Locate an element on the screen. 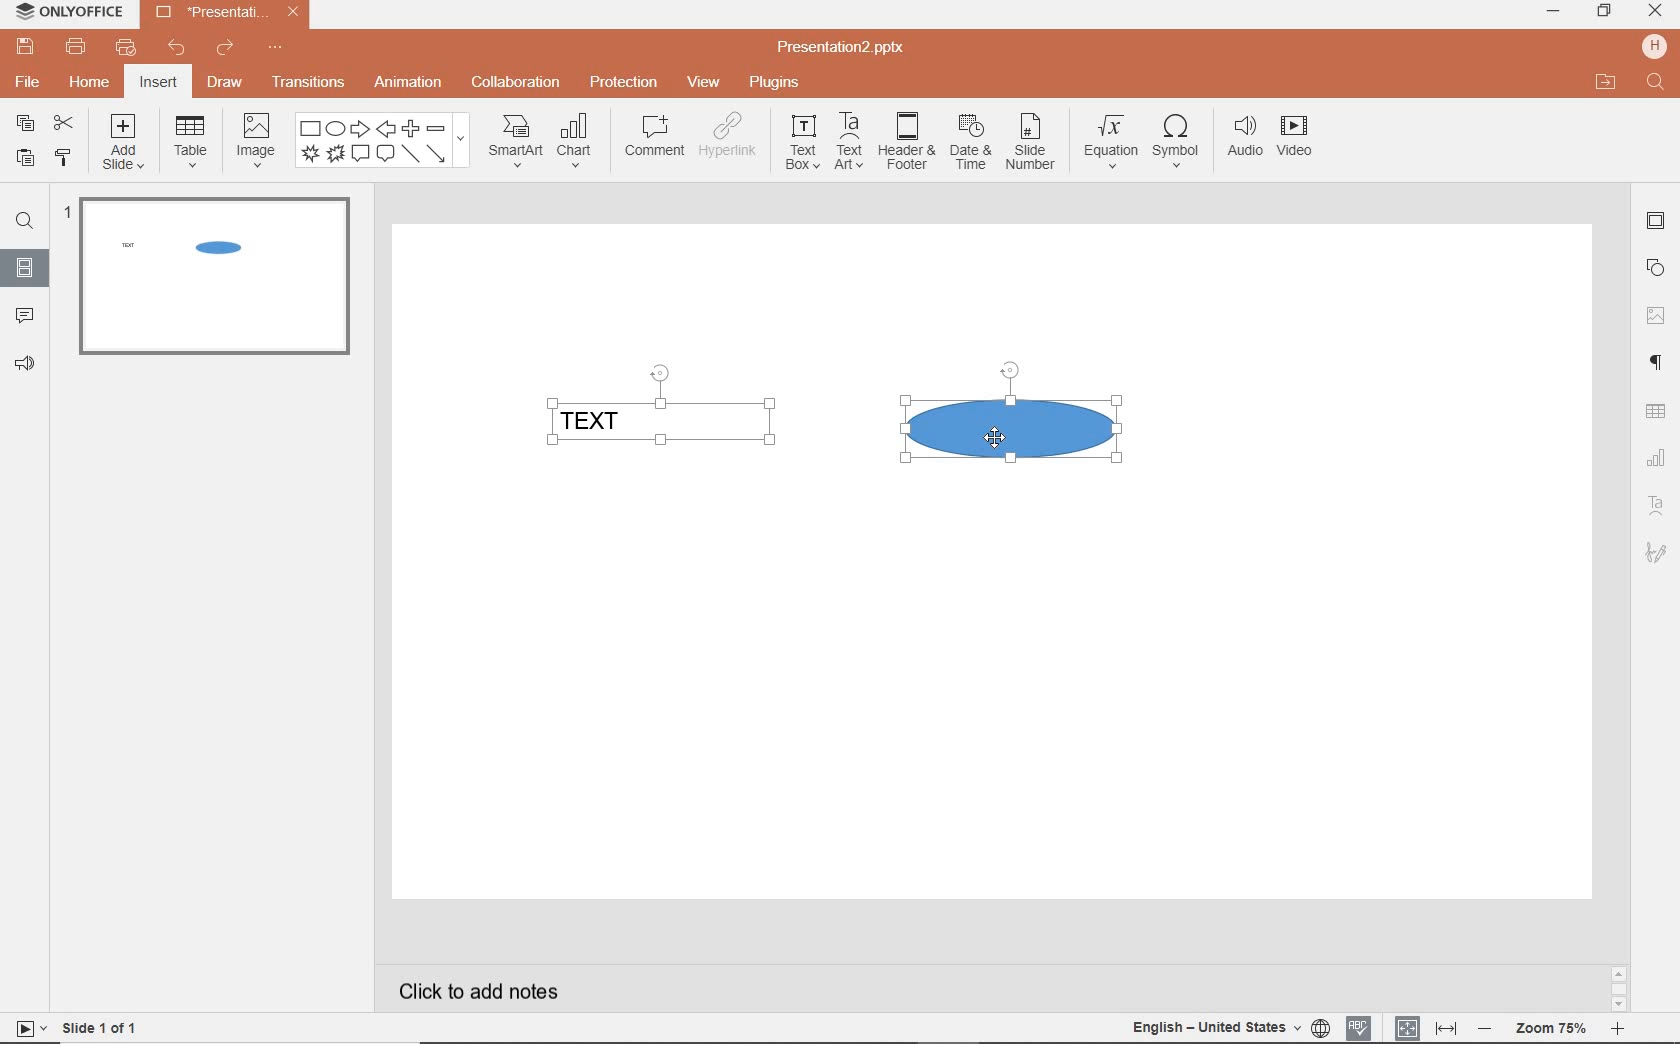 This screenshot has height=1044, width=1680. redo is located at coordinates (224, 50).